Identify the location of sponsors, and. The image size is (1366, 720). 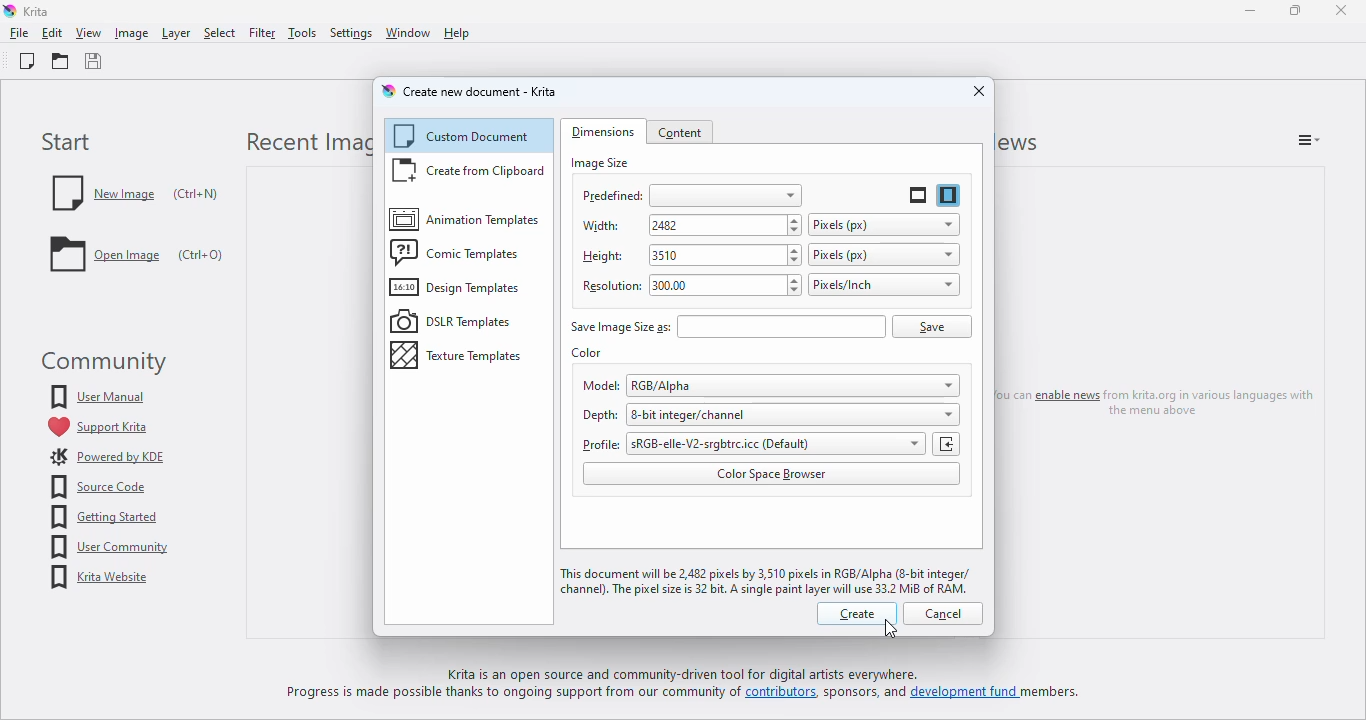
(867, 695).